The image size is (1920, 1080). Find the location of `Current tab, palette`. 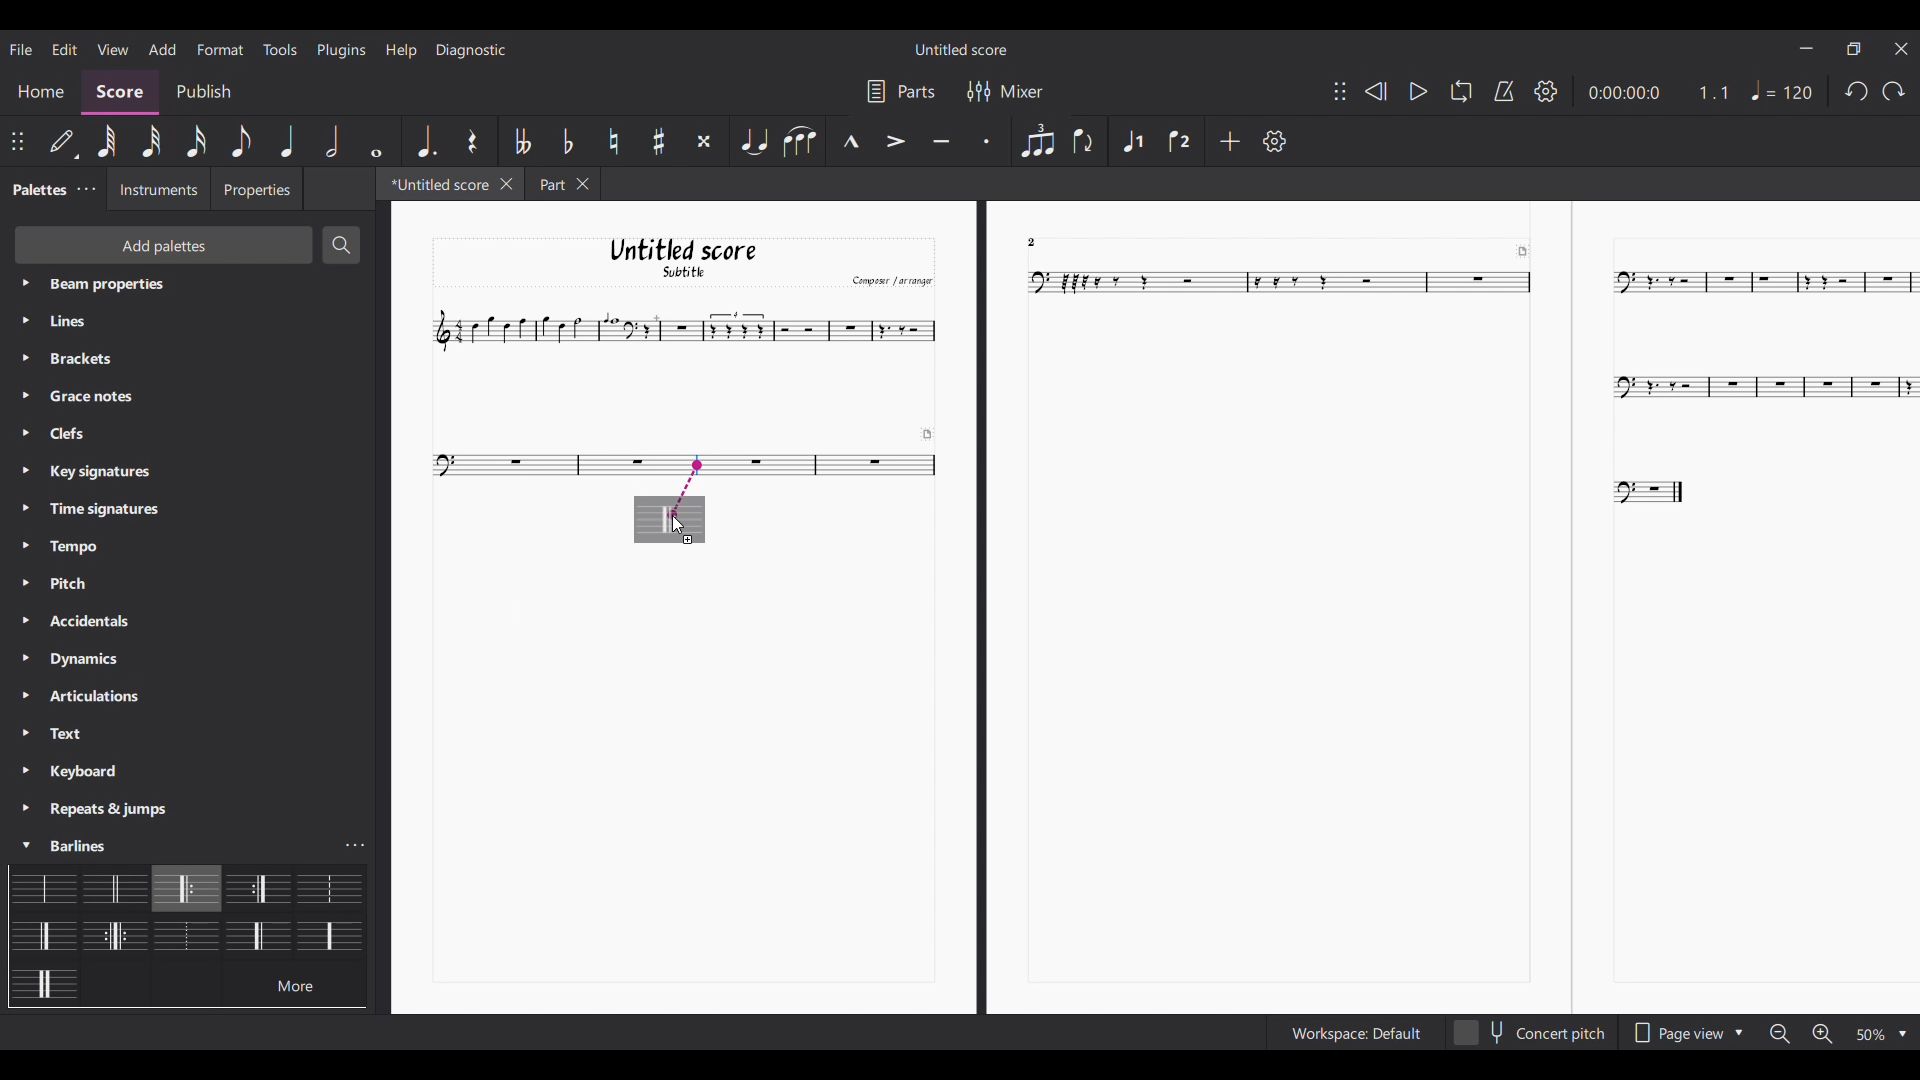

Current tab, palette is located at coordinates (38, 189).